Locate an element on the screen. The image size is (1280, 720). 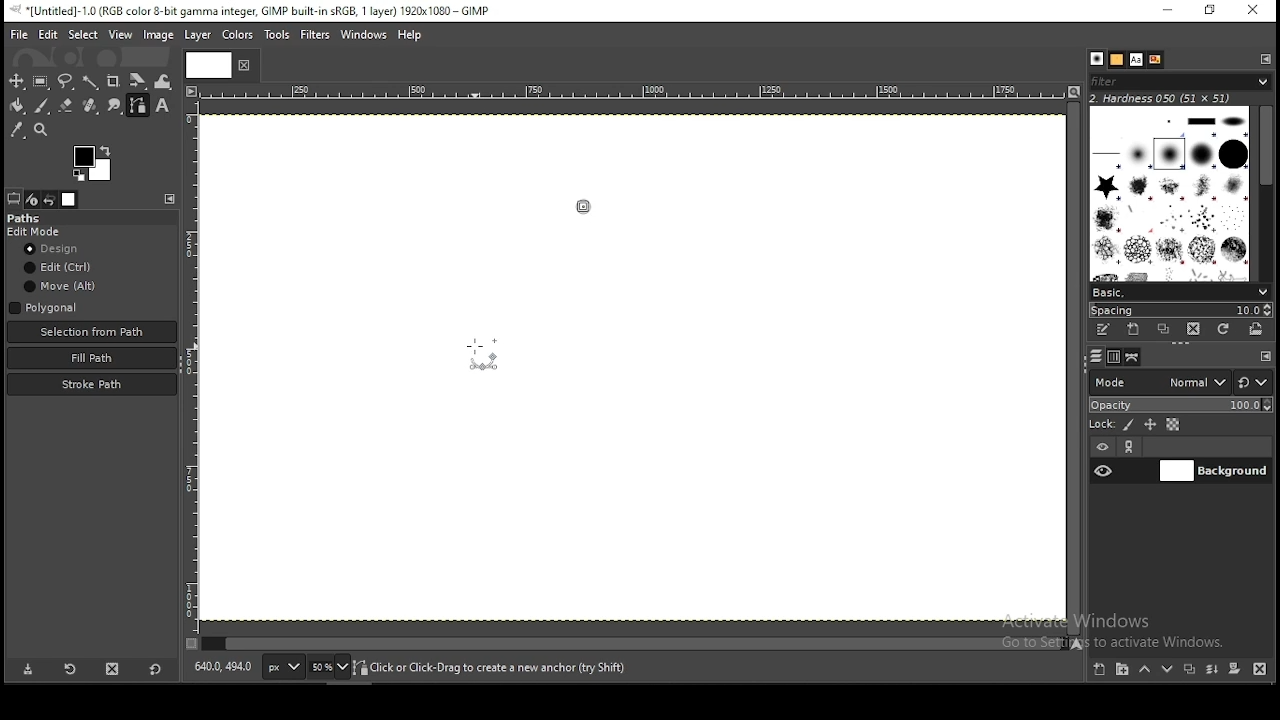
configure this tab is located at coordinates (172, 199).